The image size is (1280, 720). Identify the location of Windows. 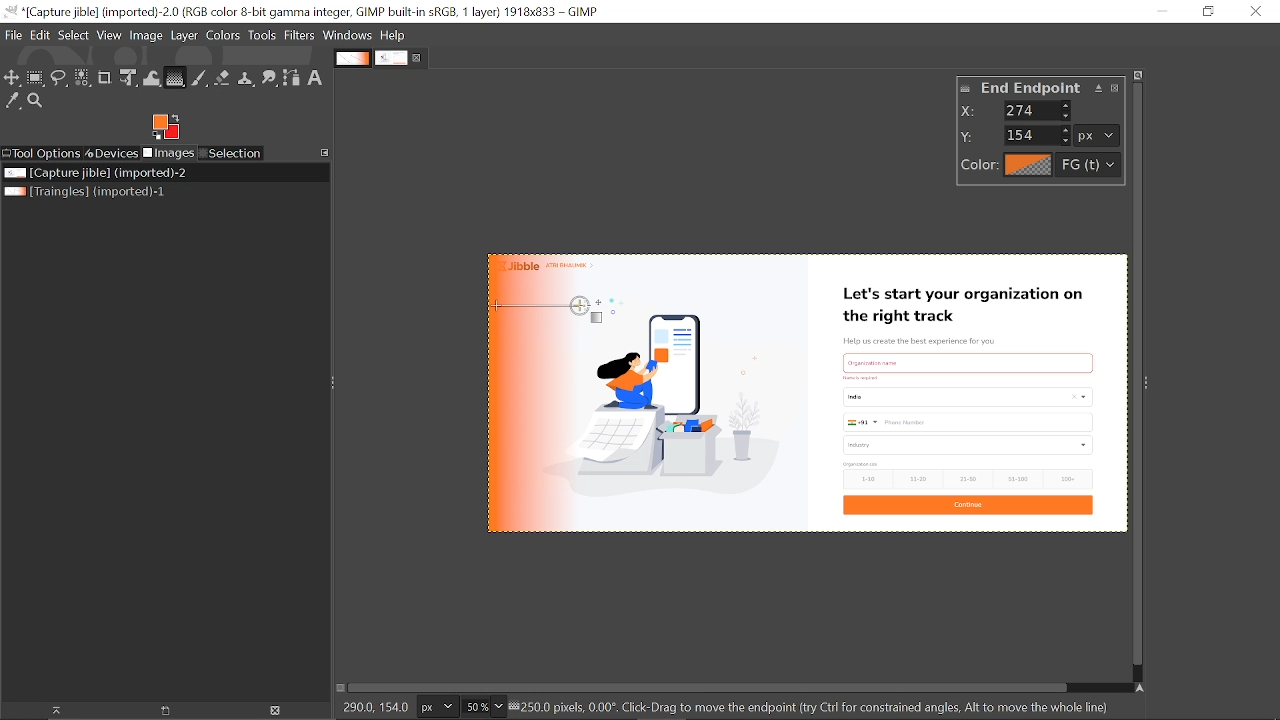
(348, 36).